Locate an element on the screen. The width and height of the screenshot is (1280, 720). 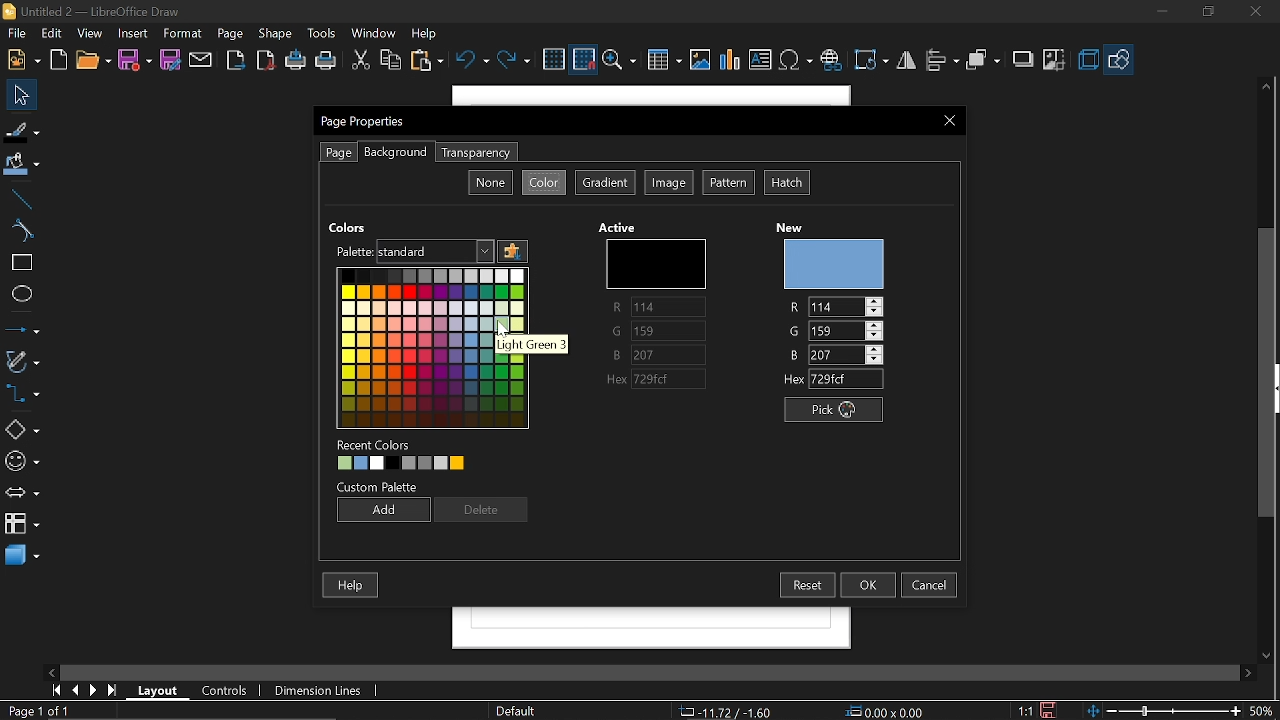
R is located at coordinates (654, 307).